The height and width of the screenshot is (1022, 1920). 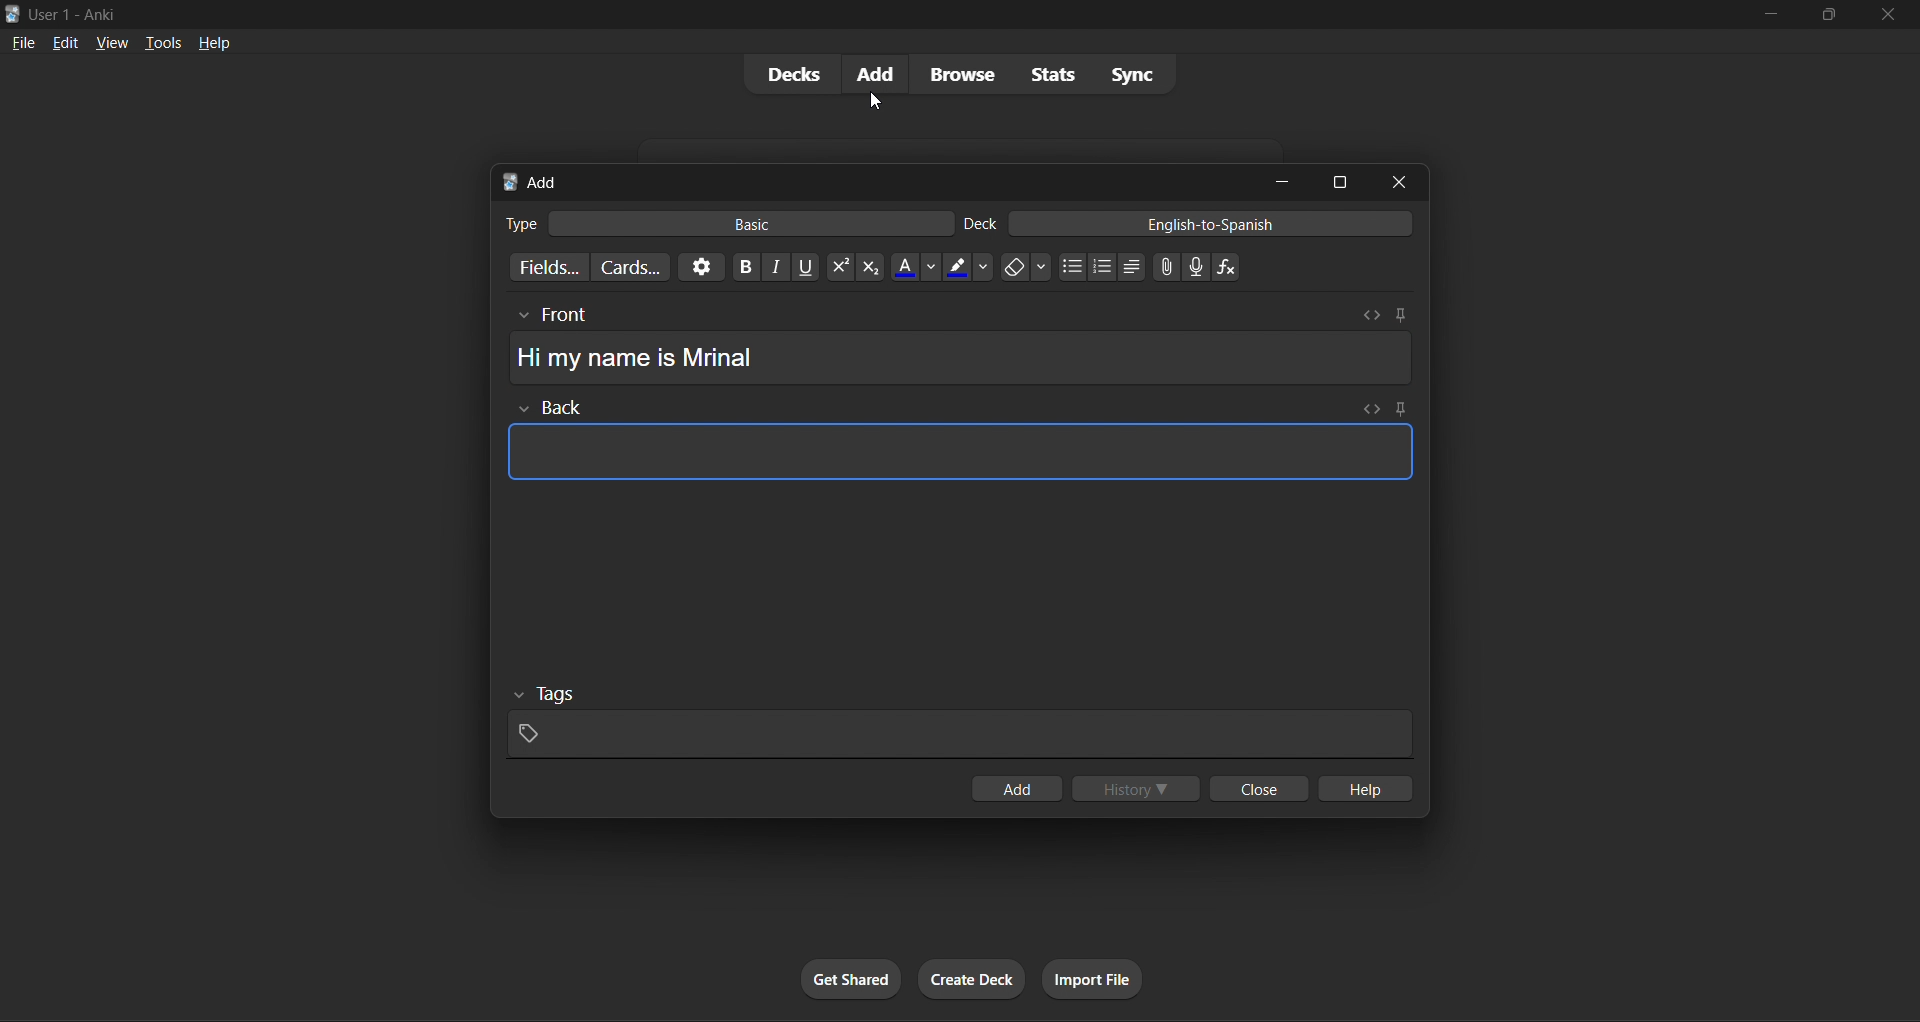 What do you see at coordinates (850, 977) in the screenshot?
I see `get shared` at bounding box center [850, 977].